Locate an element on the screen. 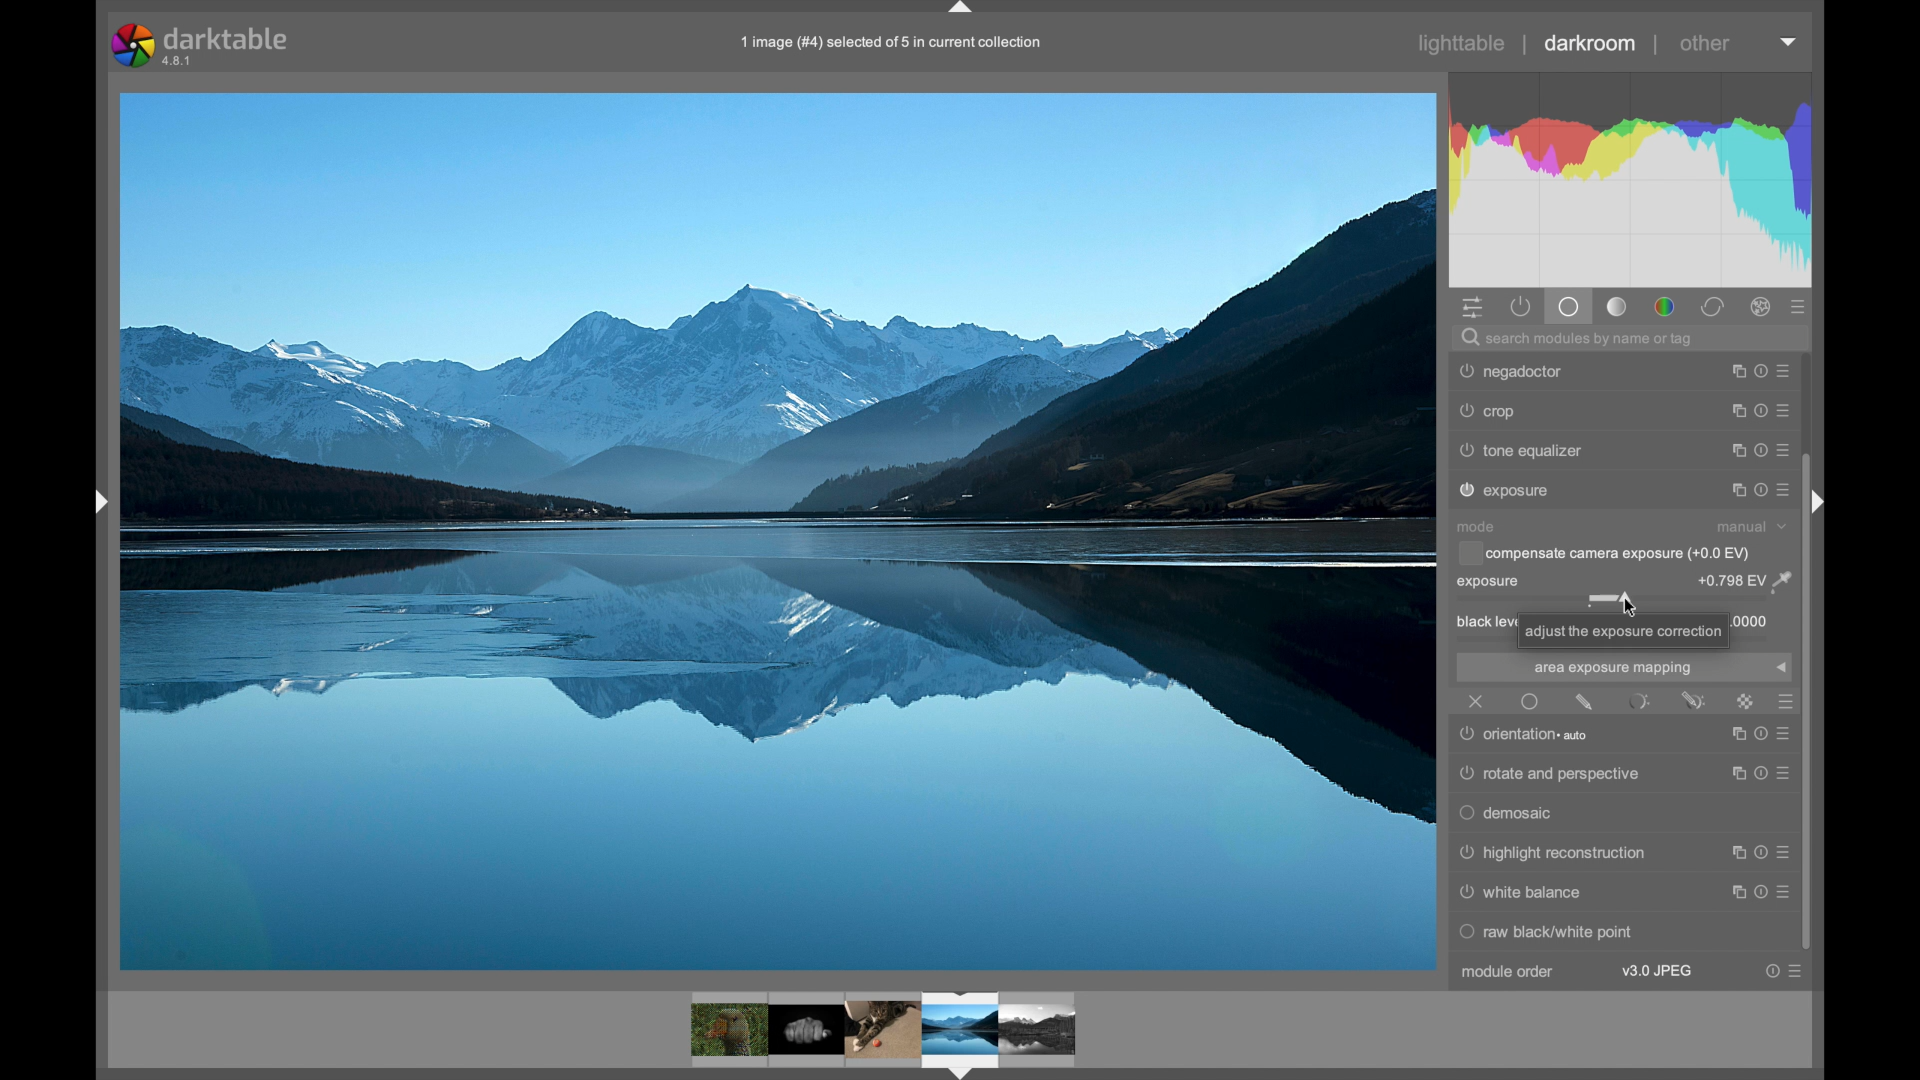 The image size is (1920, 1080). O highlight reconstruction is located at coordinates (1552, 854).